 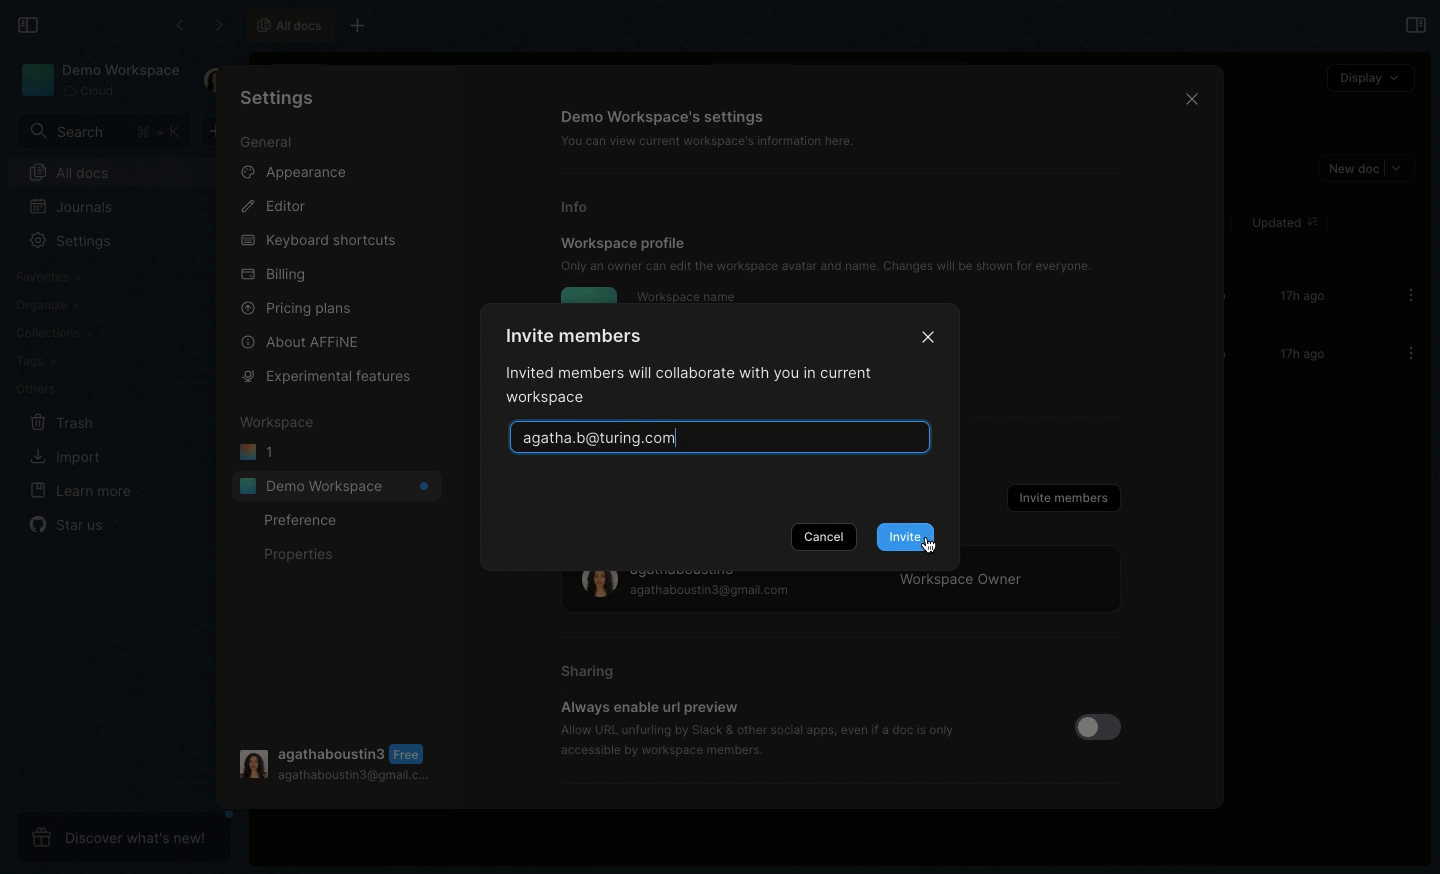 What do you see at coordinates (84, 492) in the screenshot?
I see `Learn more` at bounding box center [84, 492].